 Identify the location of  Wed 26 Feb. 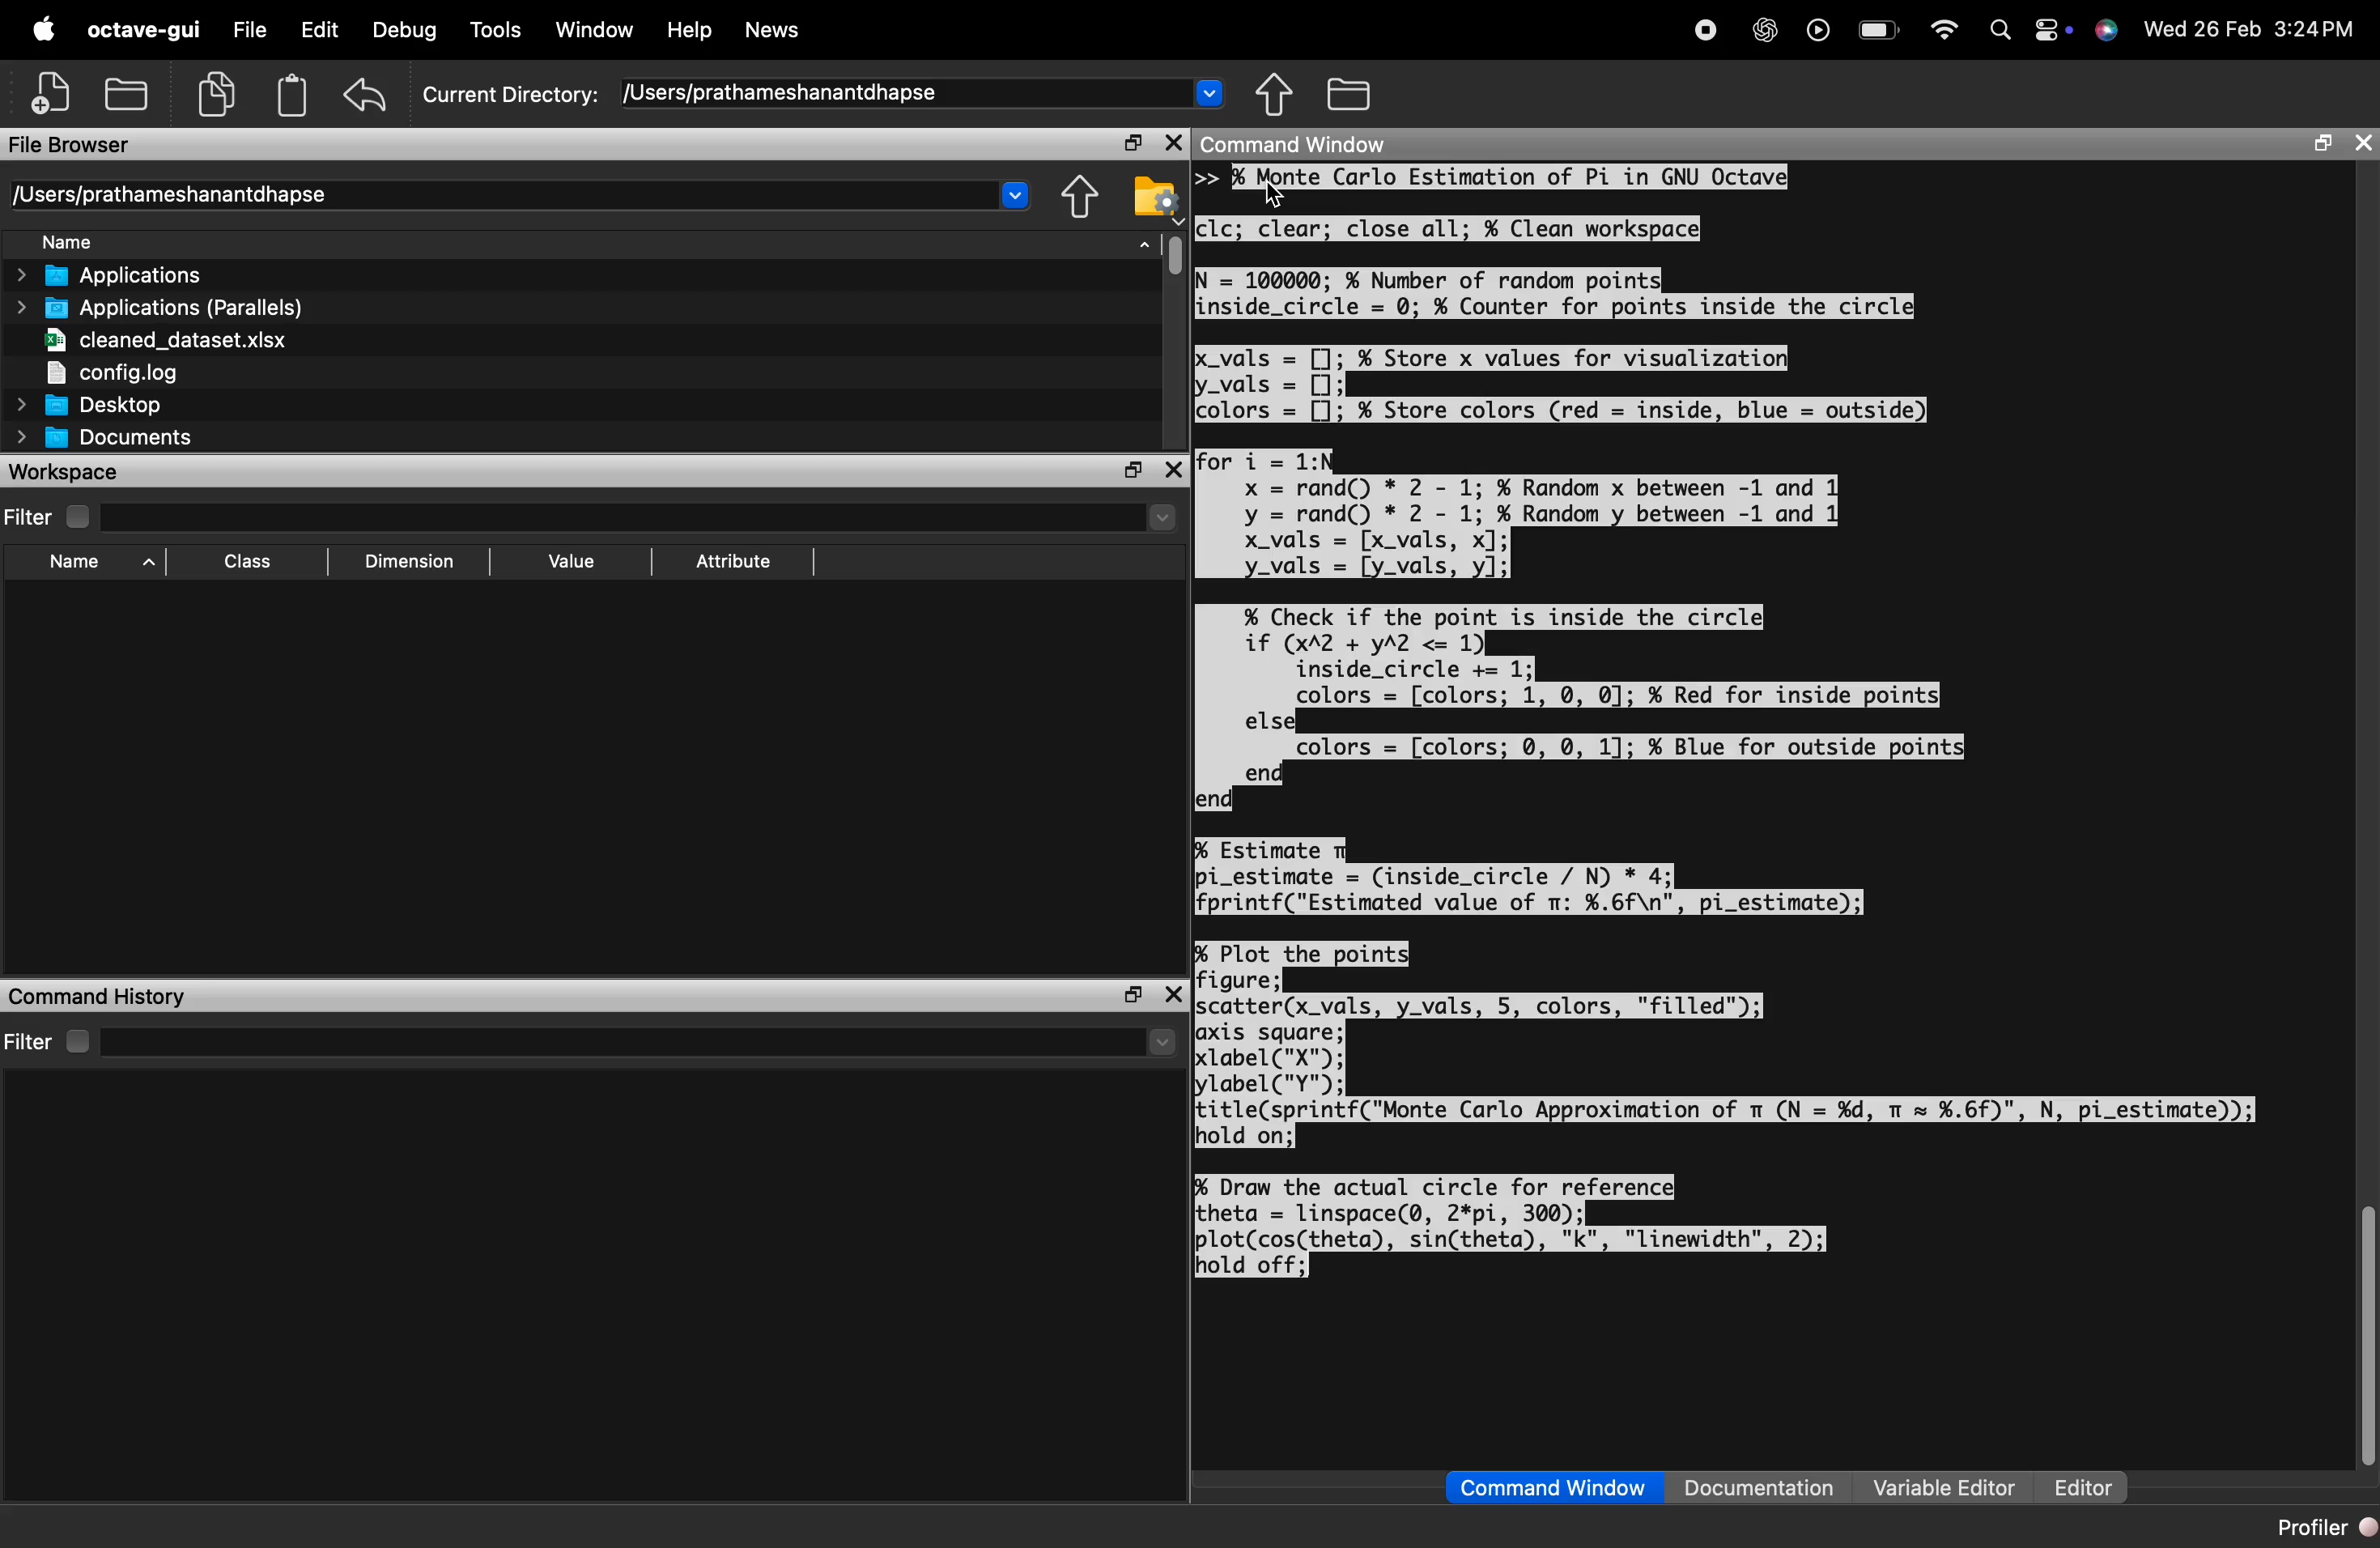
(2198, 28).